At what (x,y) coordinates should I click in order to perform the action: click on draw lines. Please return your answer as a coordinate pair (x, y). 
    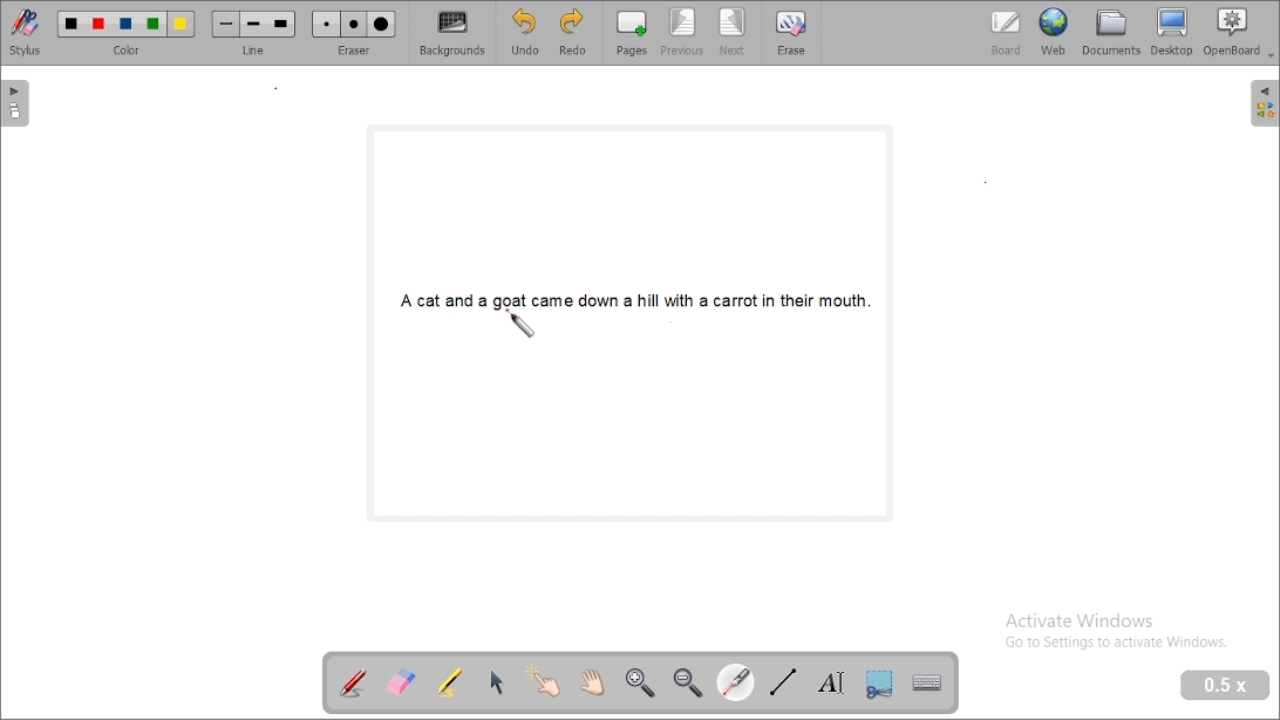
    Looking at the image, I should click on (784, 681).